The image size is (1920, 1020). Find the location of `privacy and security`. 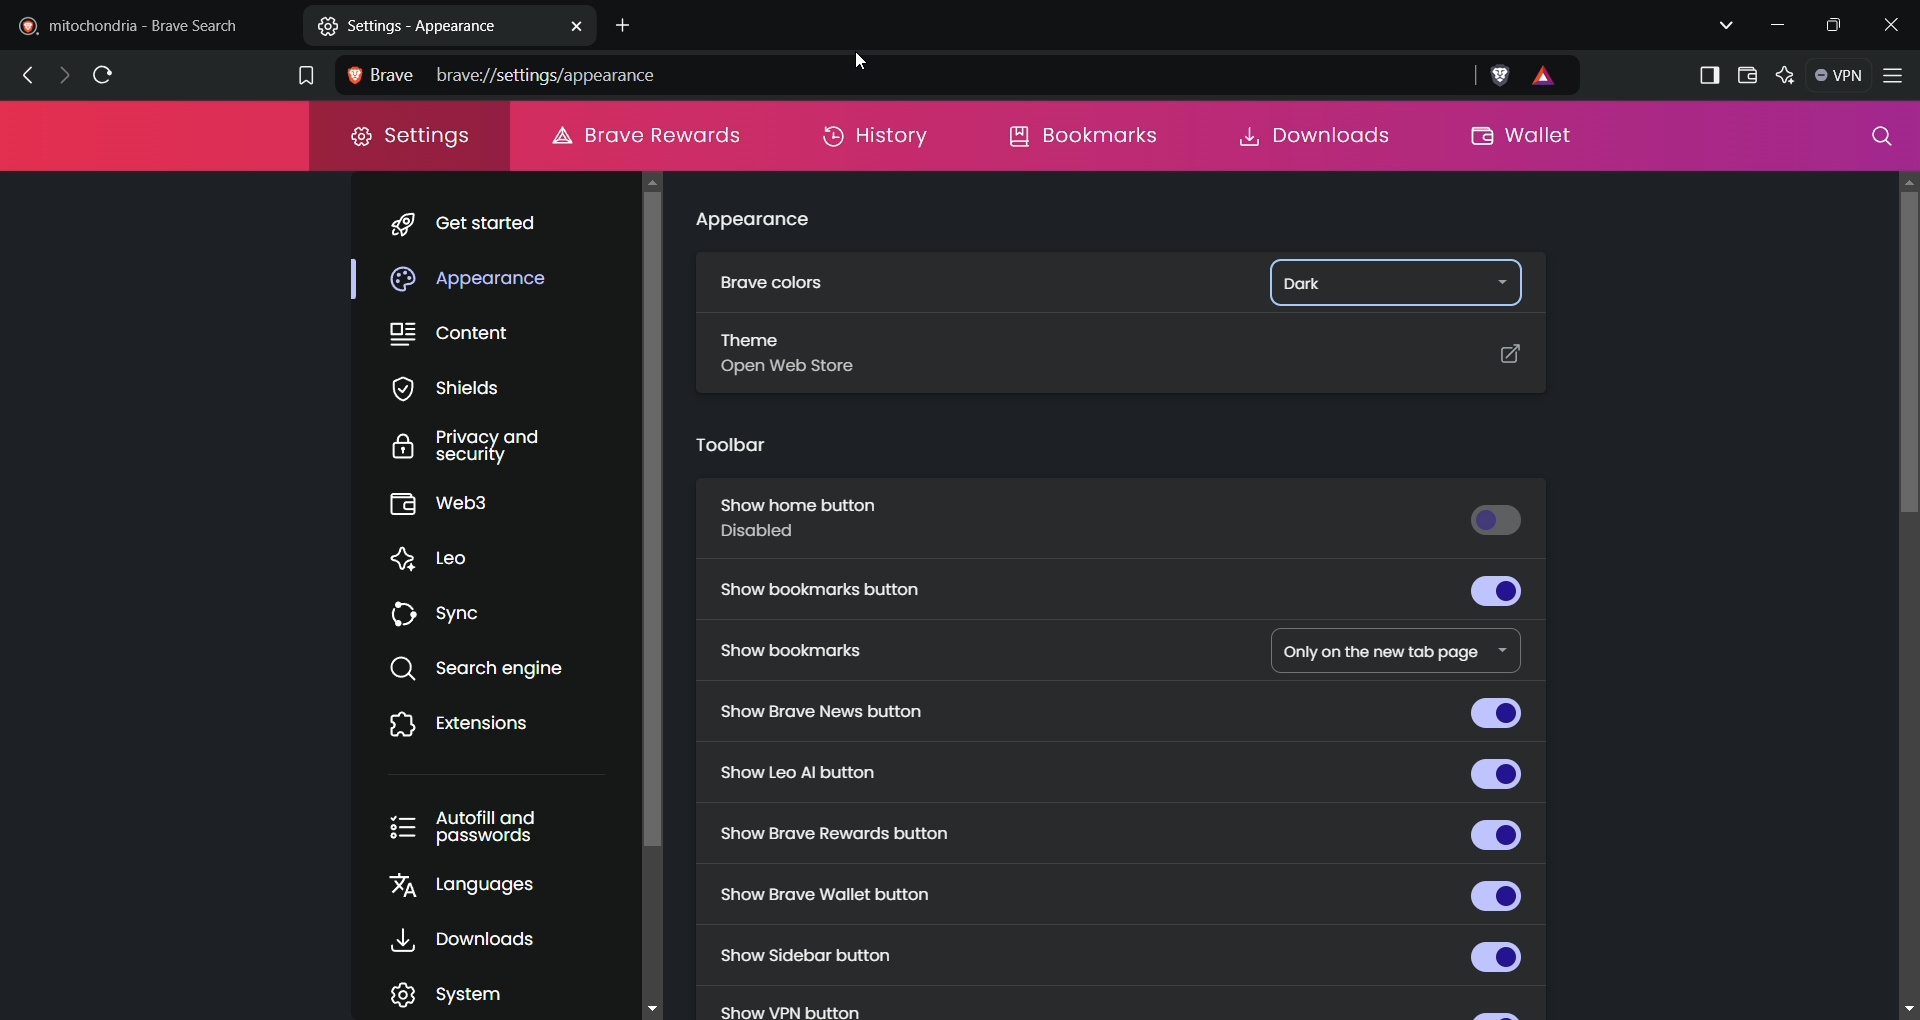

privacy and security is located at coordinates (473, 447).